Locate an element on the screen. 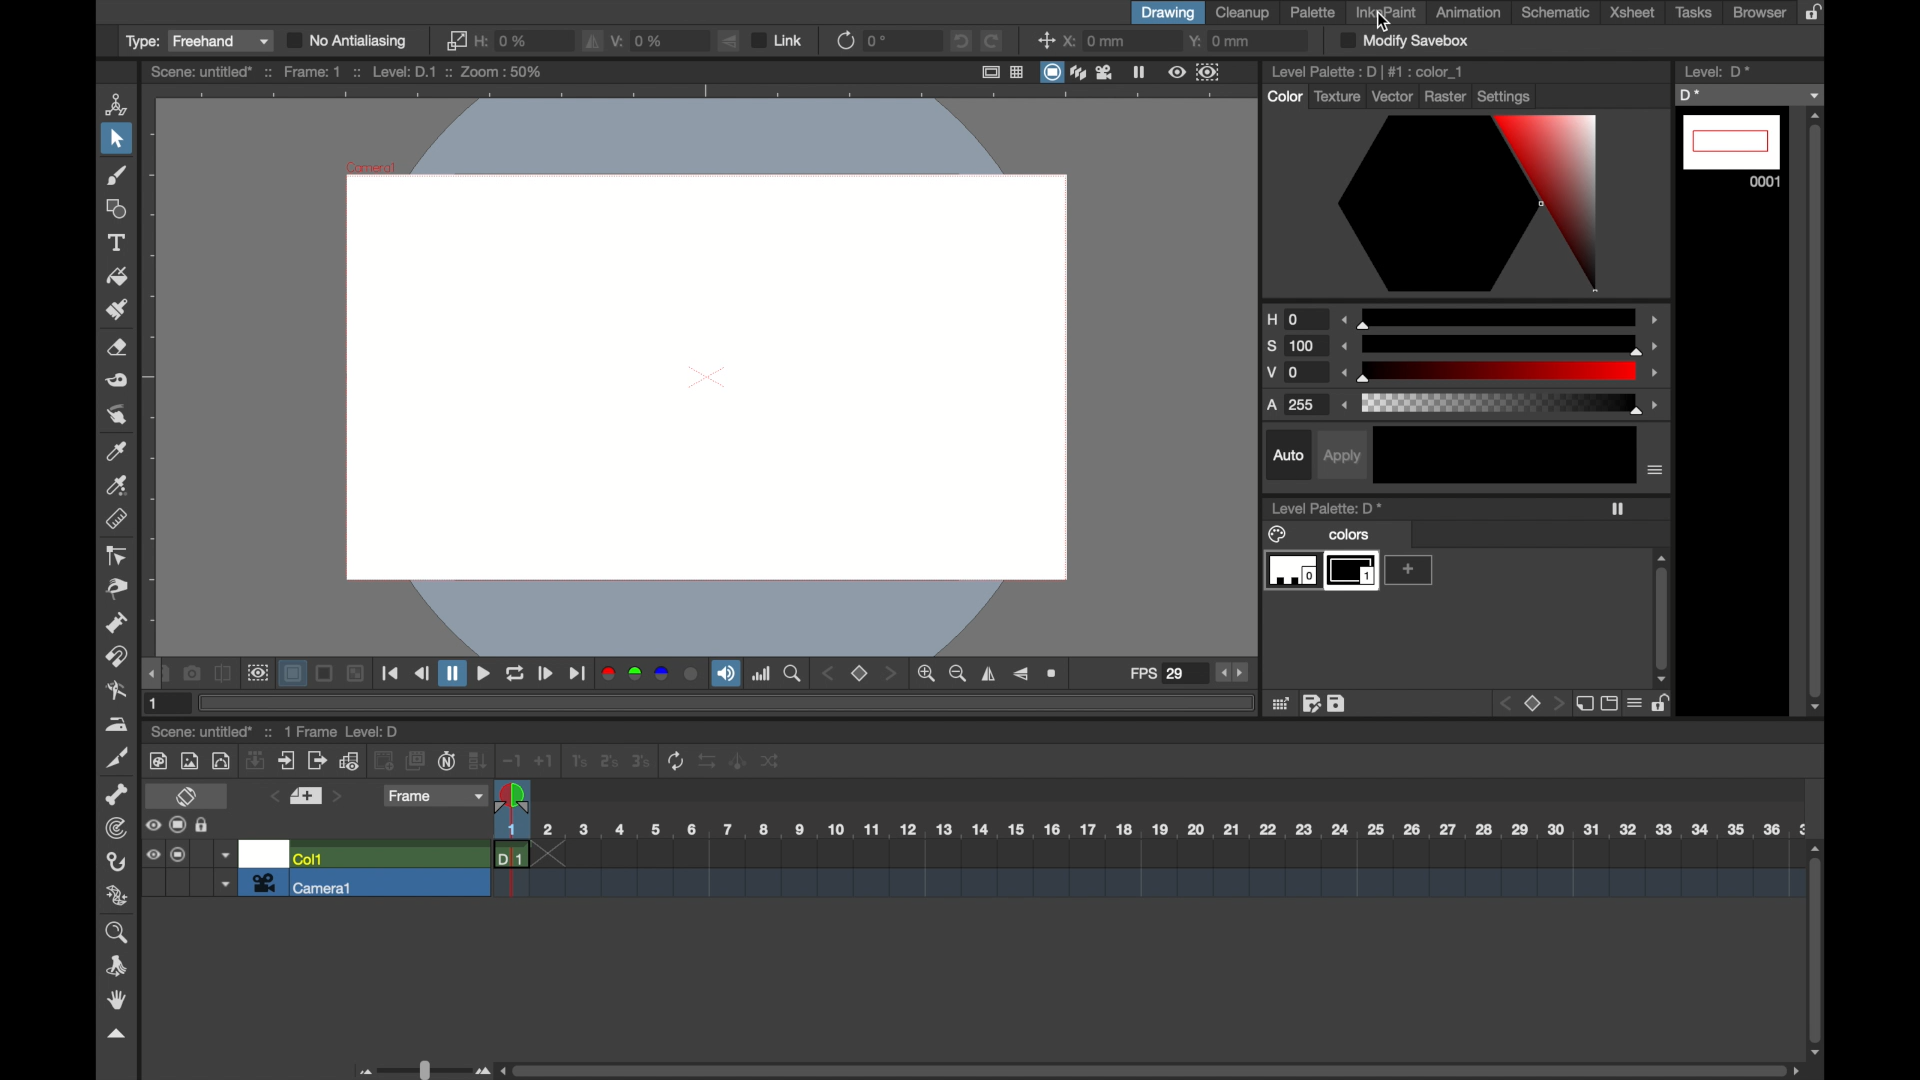 The width and height of the screenshot is (1920, 1080). eraser tool is located at coordinates (116, 348).